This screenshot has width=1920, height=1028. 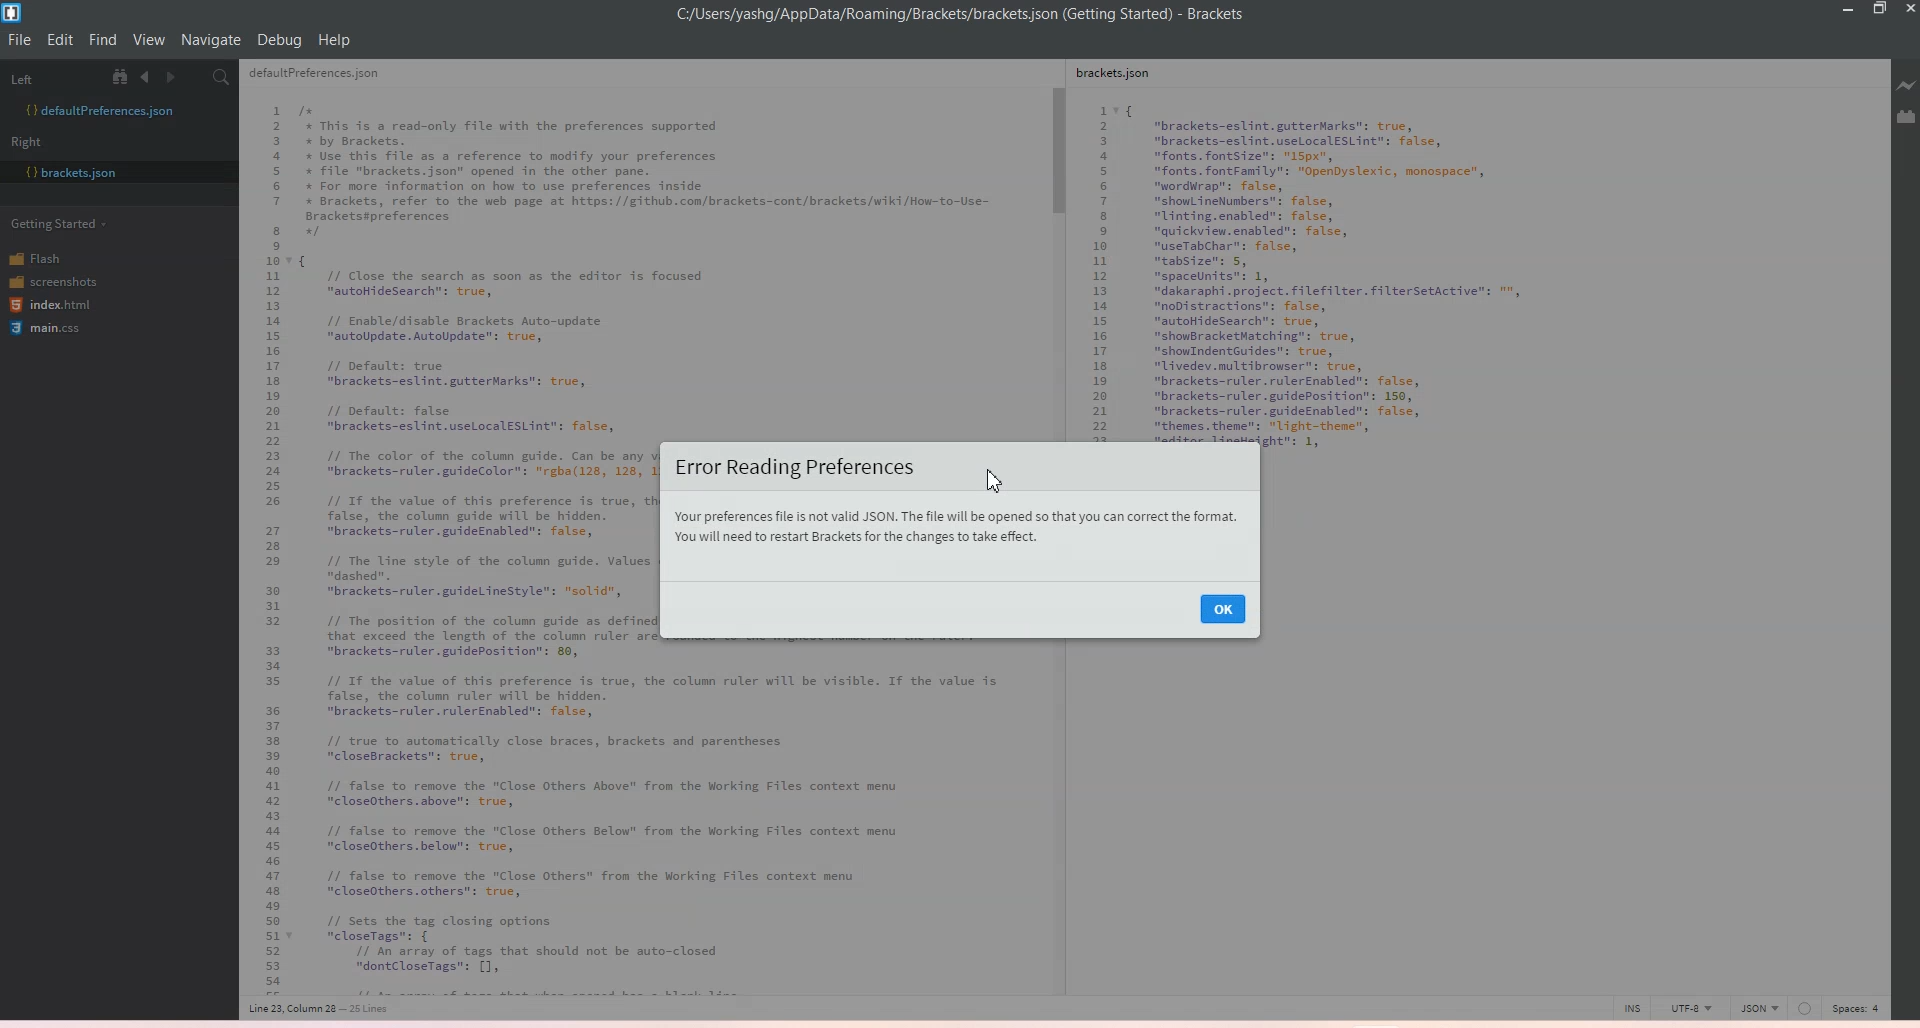 I want to click on Error Reading Preferences, so click(x=792, y=467).